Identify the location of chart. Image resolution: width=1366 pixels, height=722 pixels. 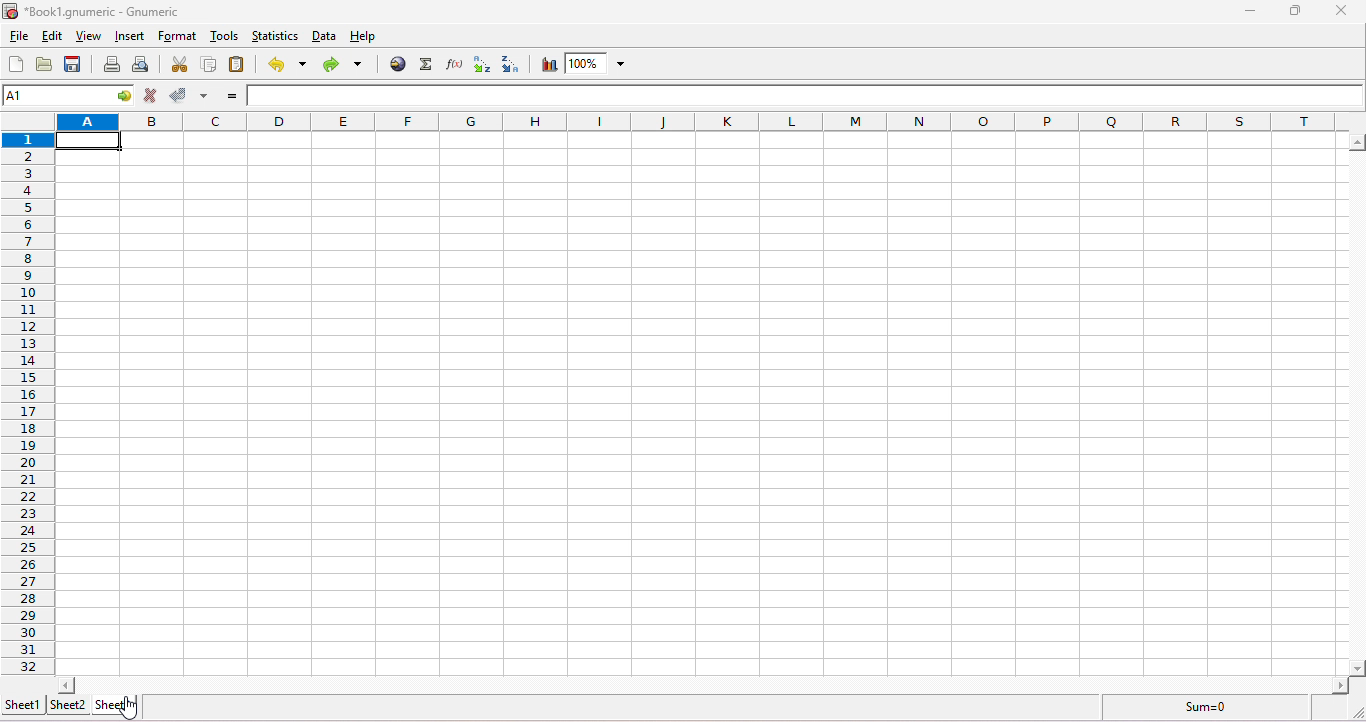
(547, 63).